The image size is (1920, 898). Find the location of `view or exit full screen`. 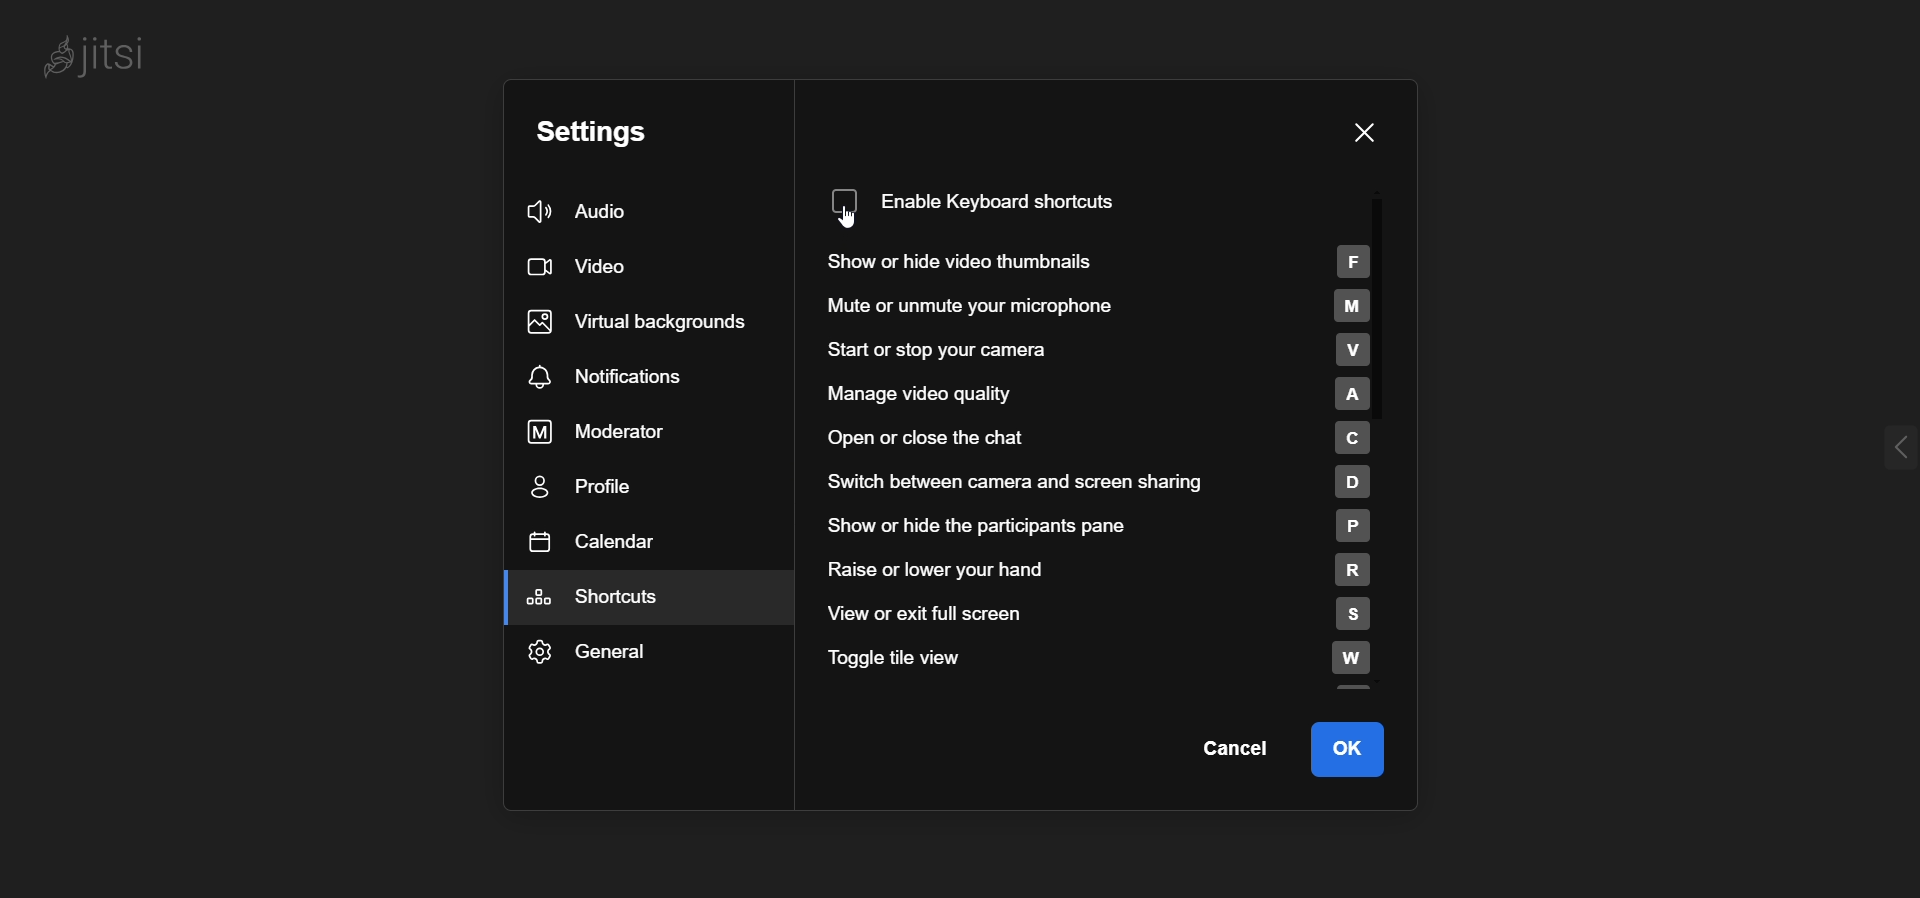

view or exit full screen is located at coordinates (1104, 613).